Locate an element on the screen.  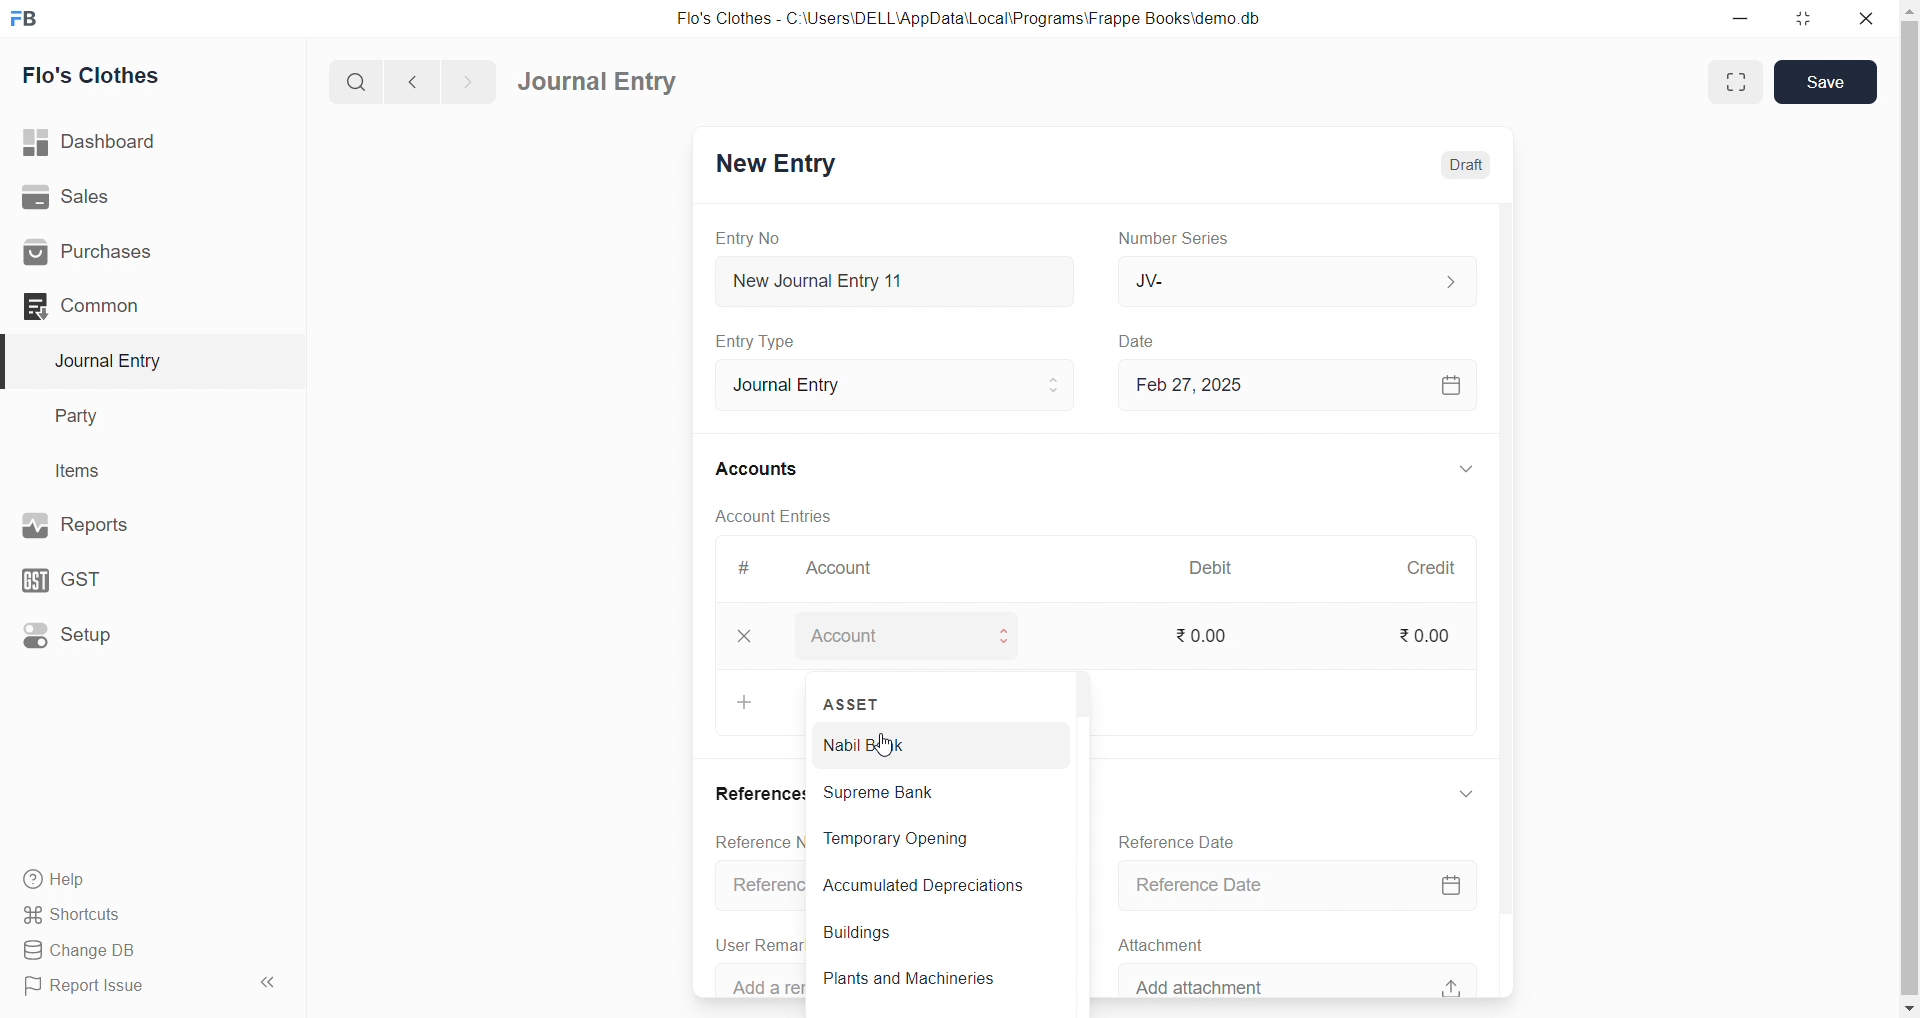
Purchases is located at coordinates (121, 254).